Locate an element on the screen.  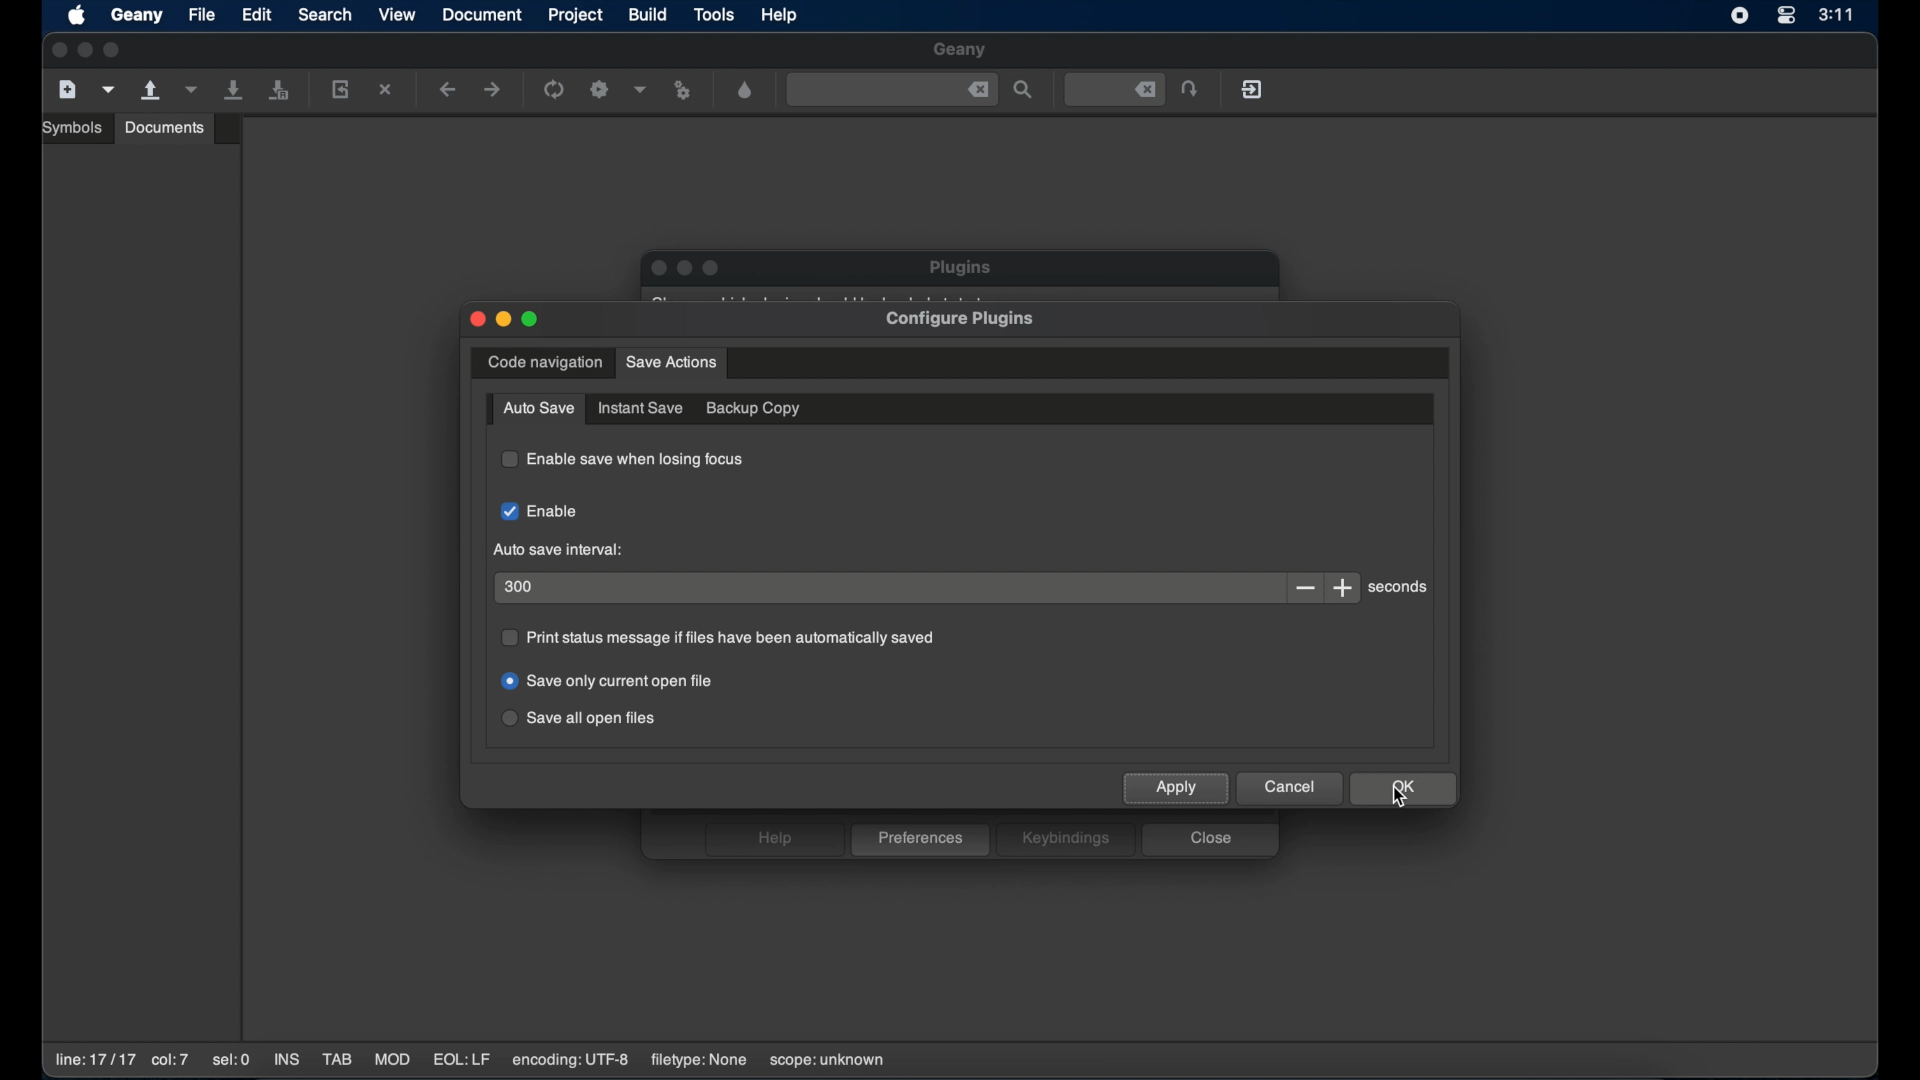
jump to the entered file is located at coordinates (1191, 90).